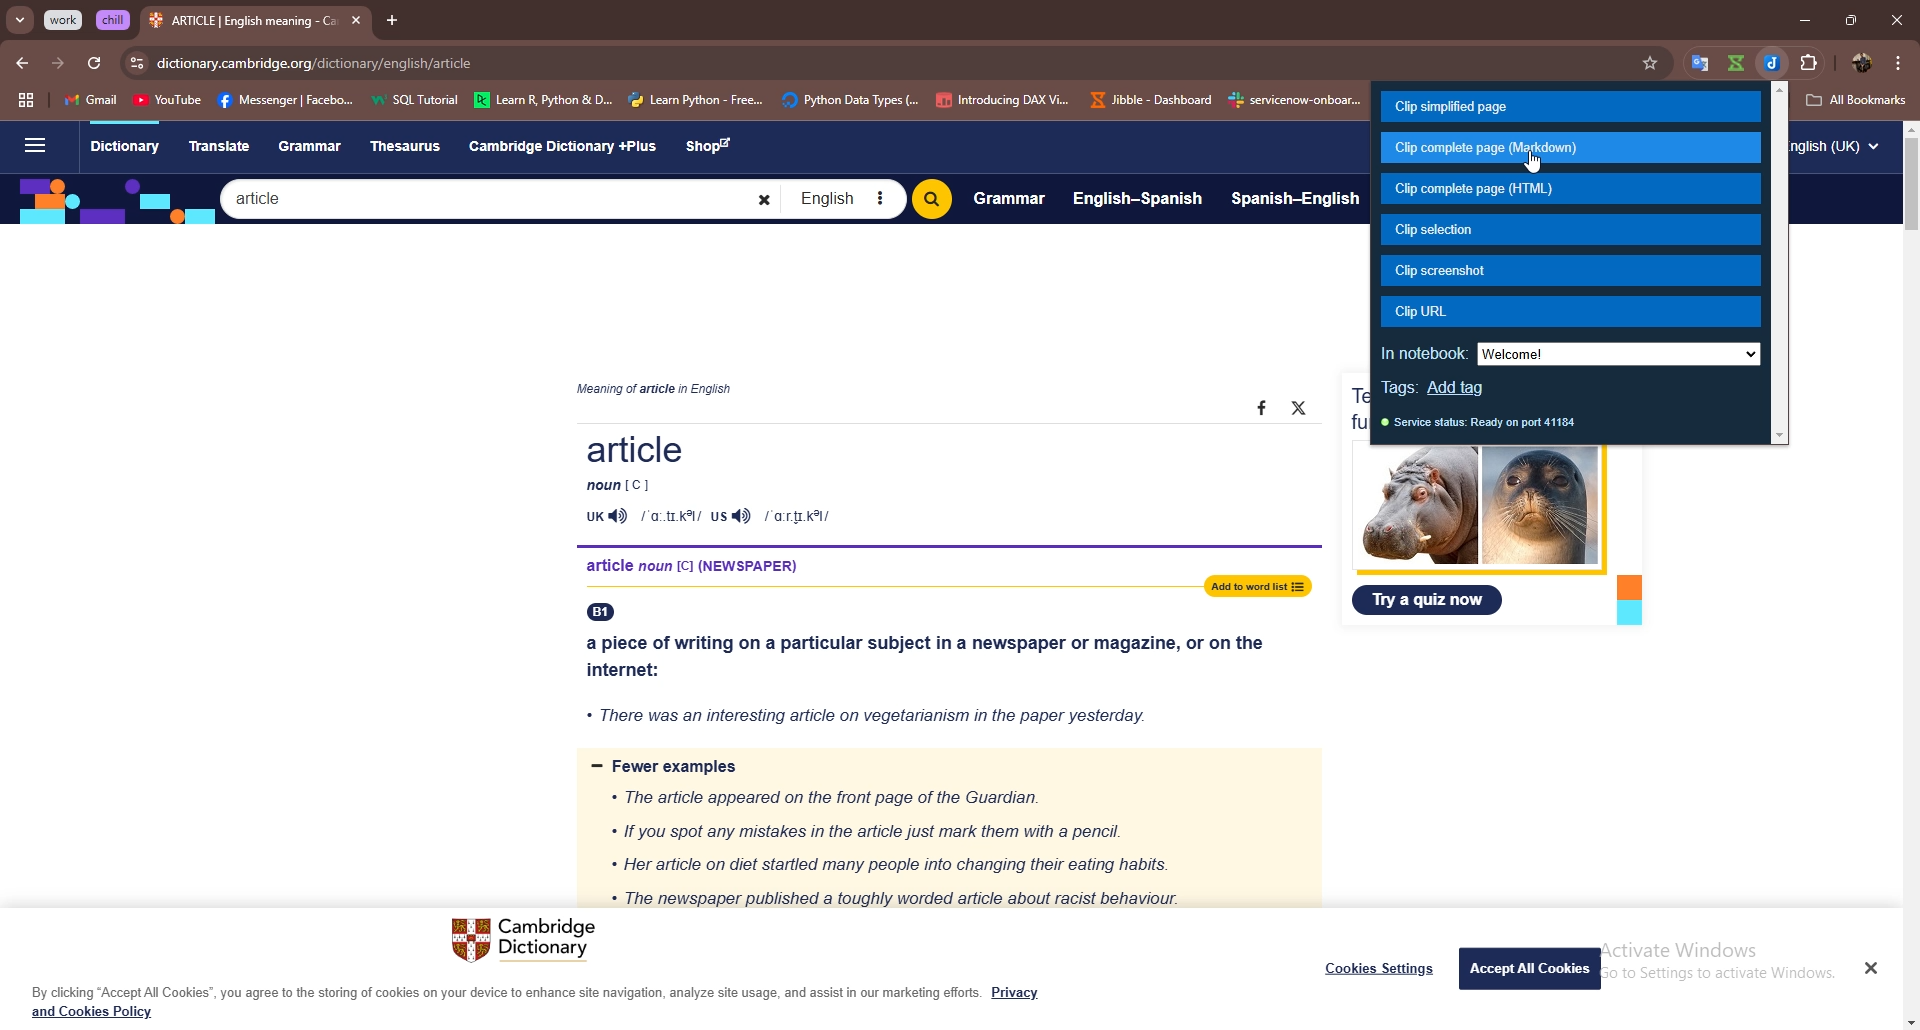  Describe the element at coordinates (1456, 389) in the screenshot. I see `add tag` at that location.